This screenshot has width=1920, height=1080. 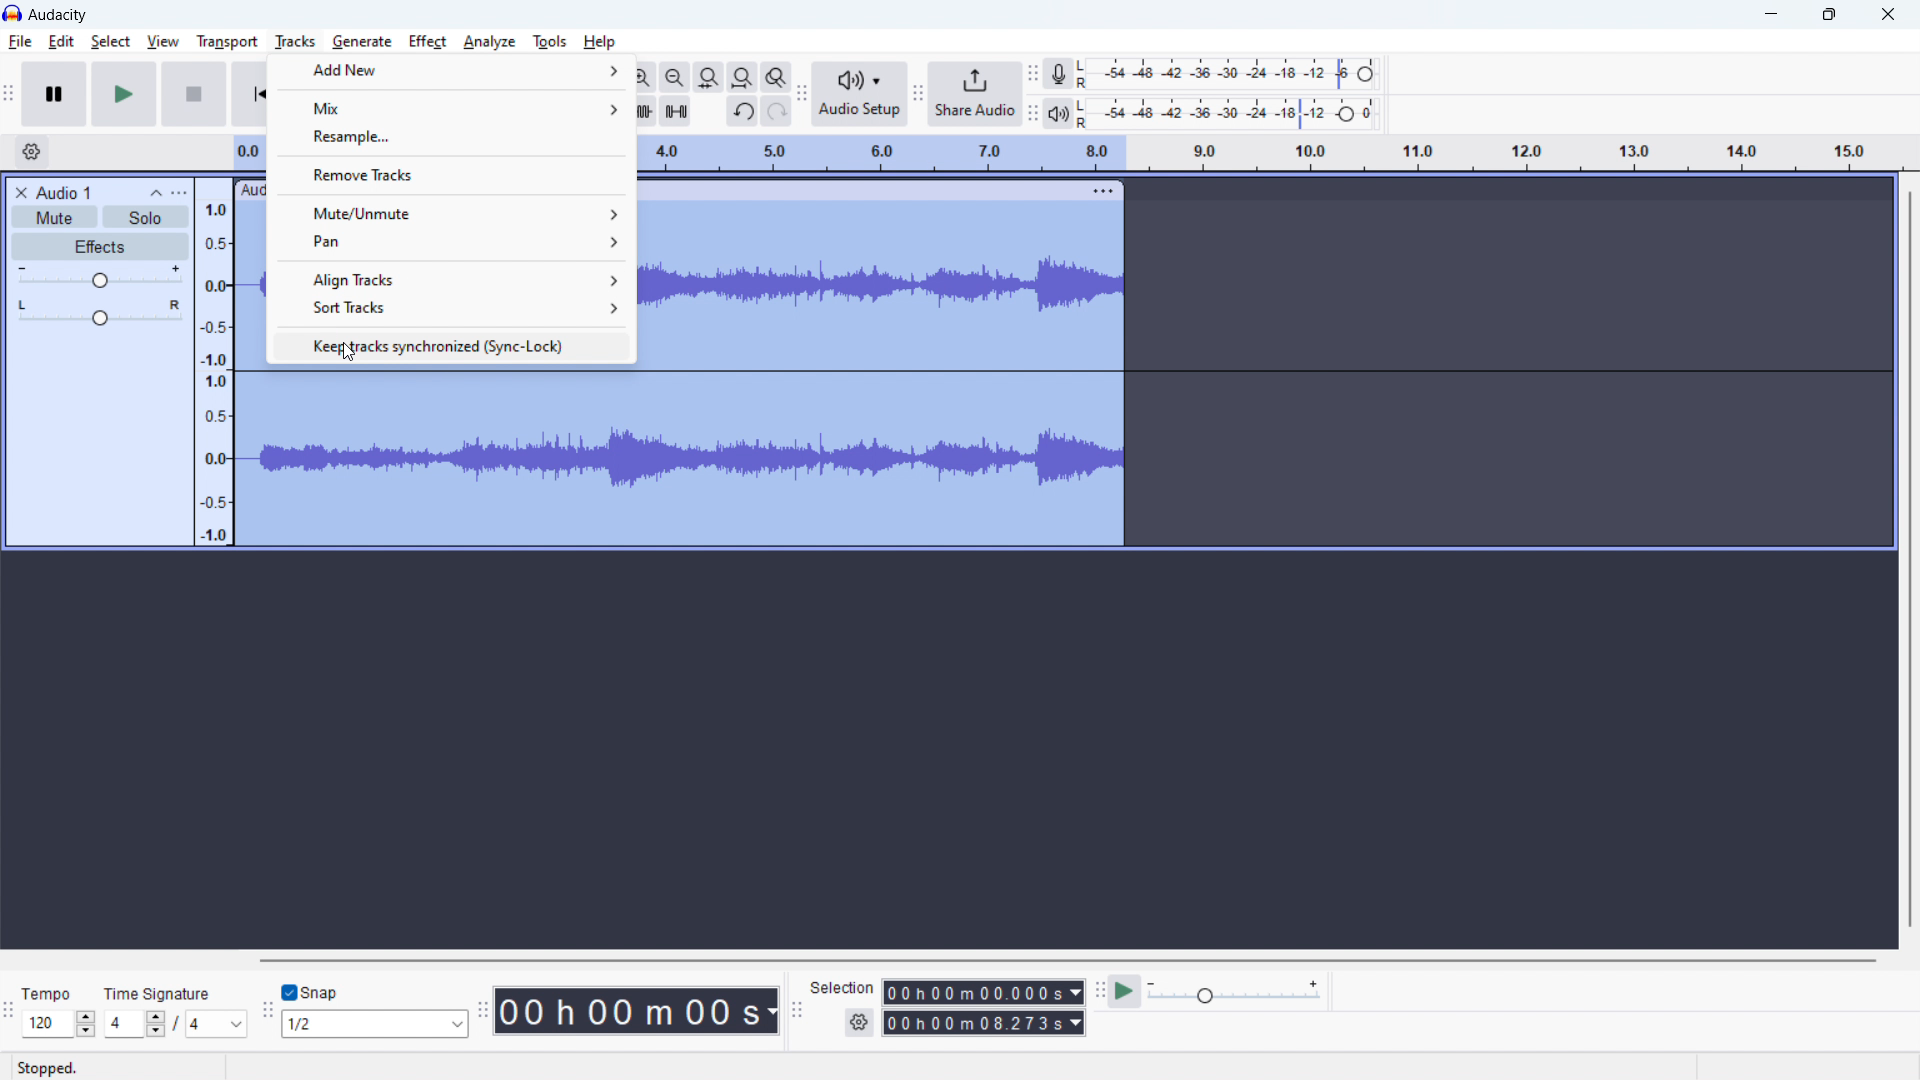 I want to click on pause, so click(x=54, y=94).